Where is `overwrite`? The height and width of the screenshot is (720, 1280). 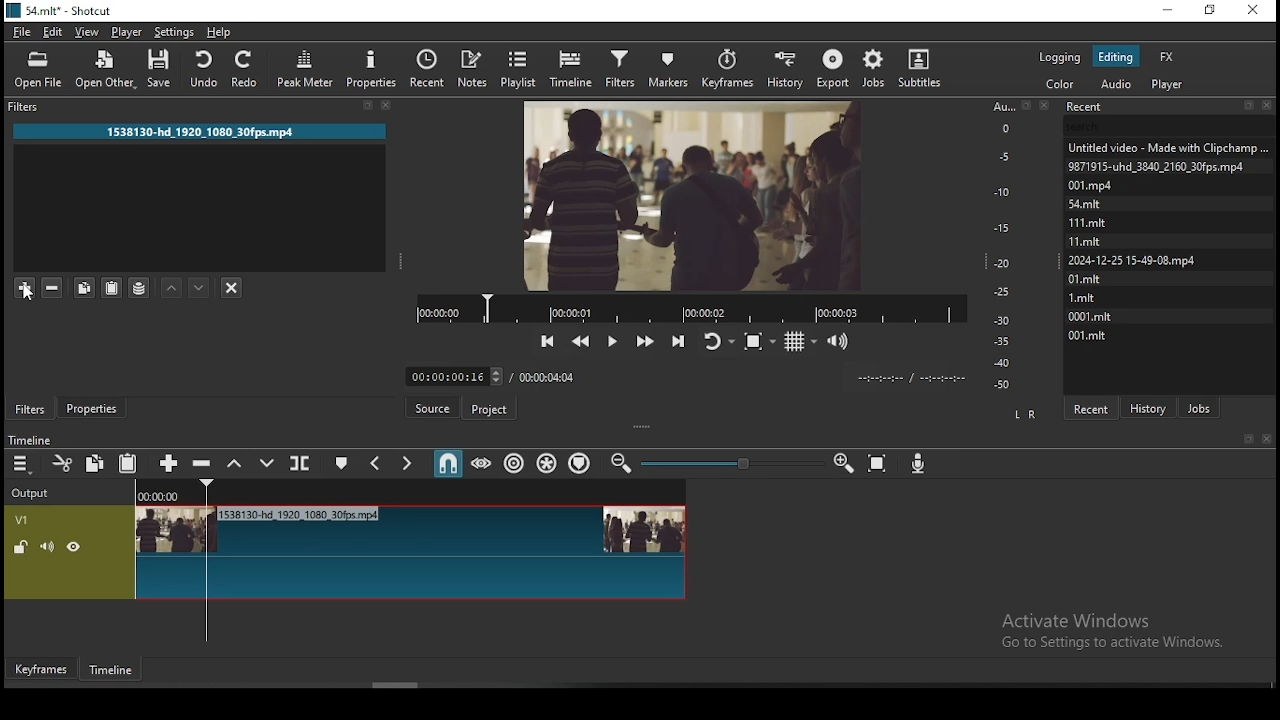
overwrite is located at coordinates (261, 463).